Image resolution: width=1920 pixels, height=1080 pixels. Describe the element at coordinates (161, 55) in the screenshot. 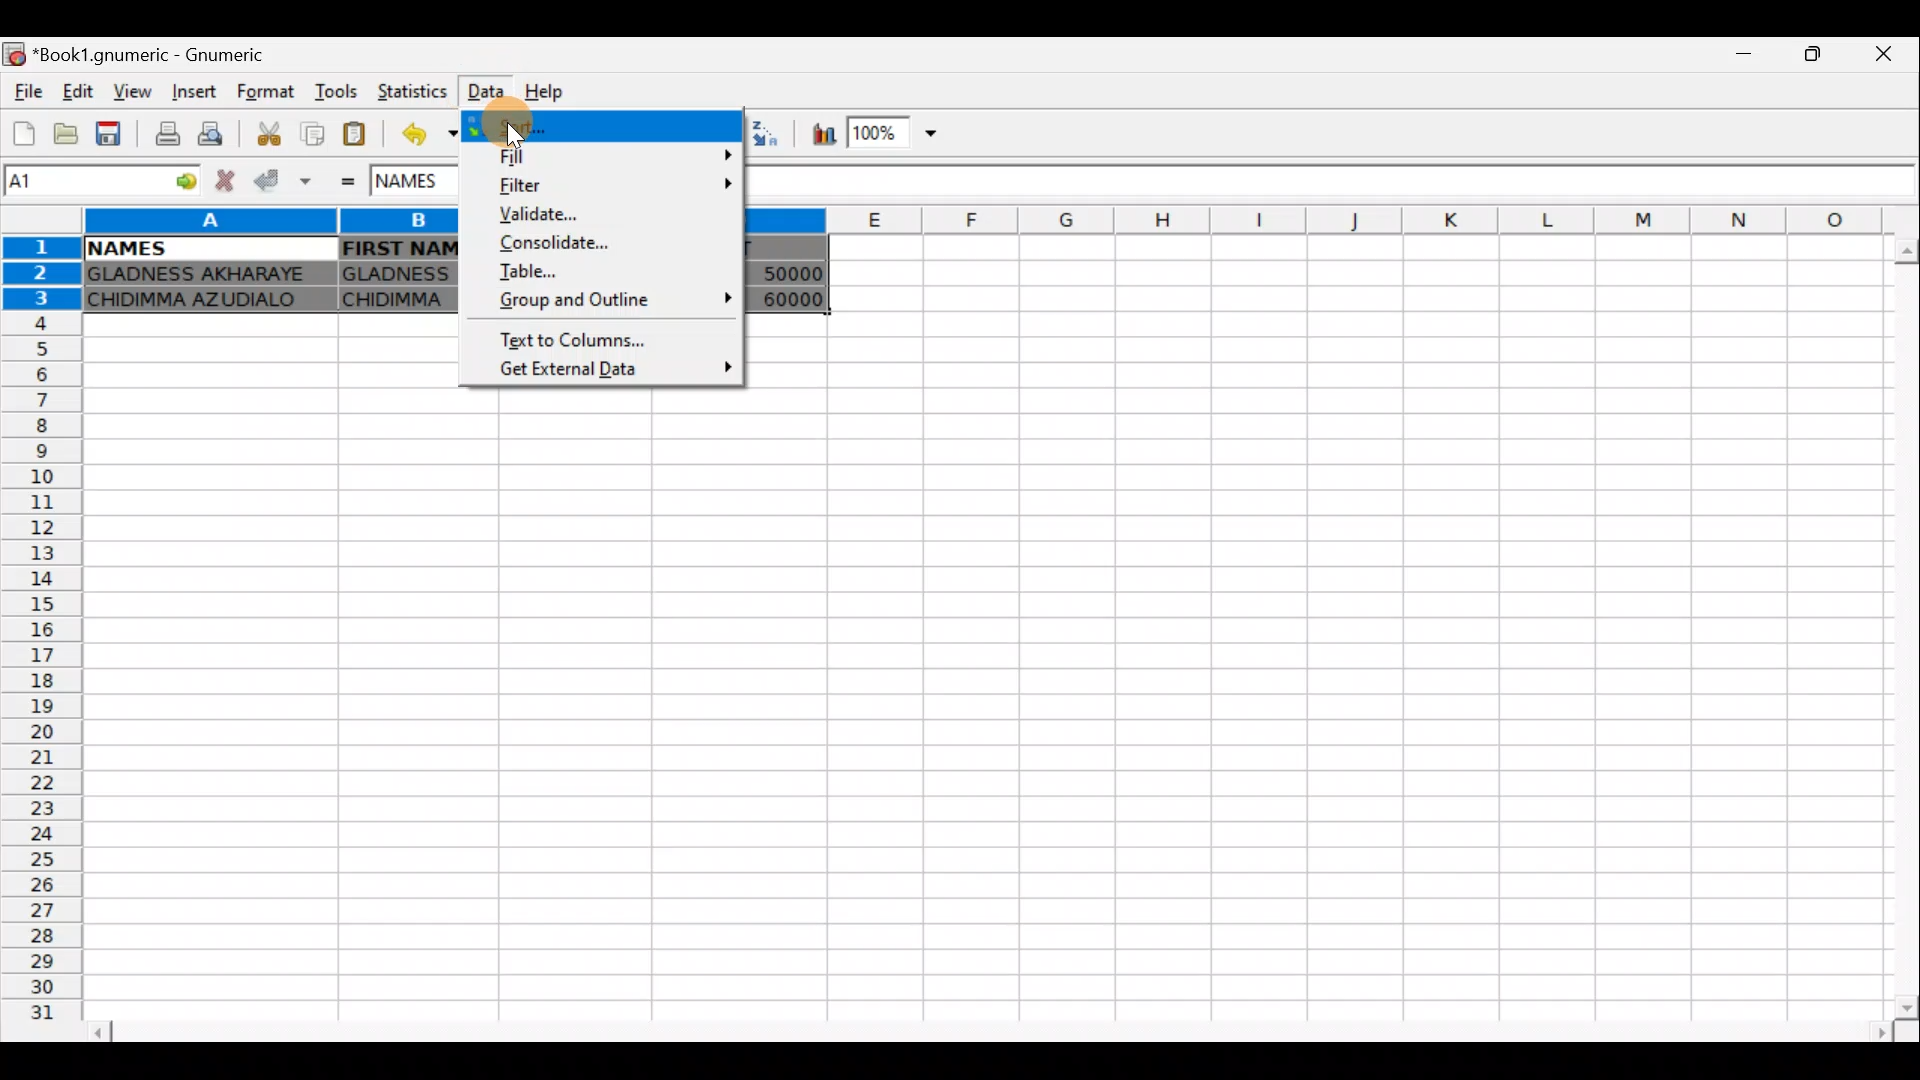

I see `*Book1.gnumeric - Gnumeric` at that location.